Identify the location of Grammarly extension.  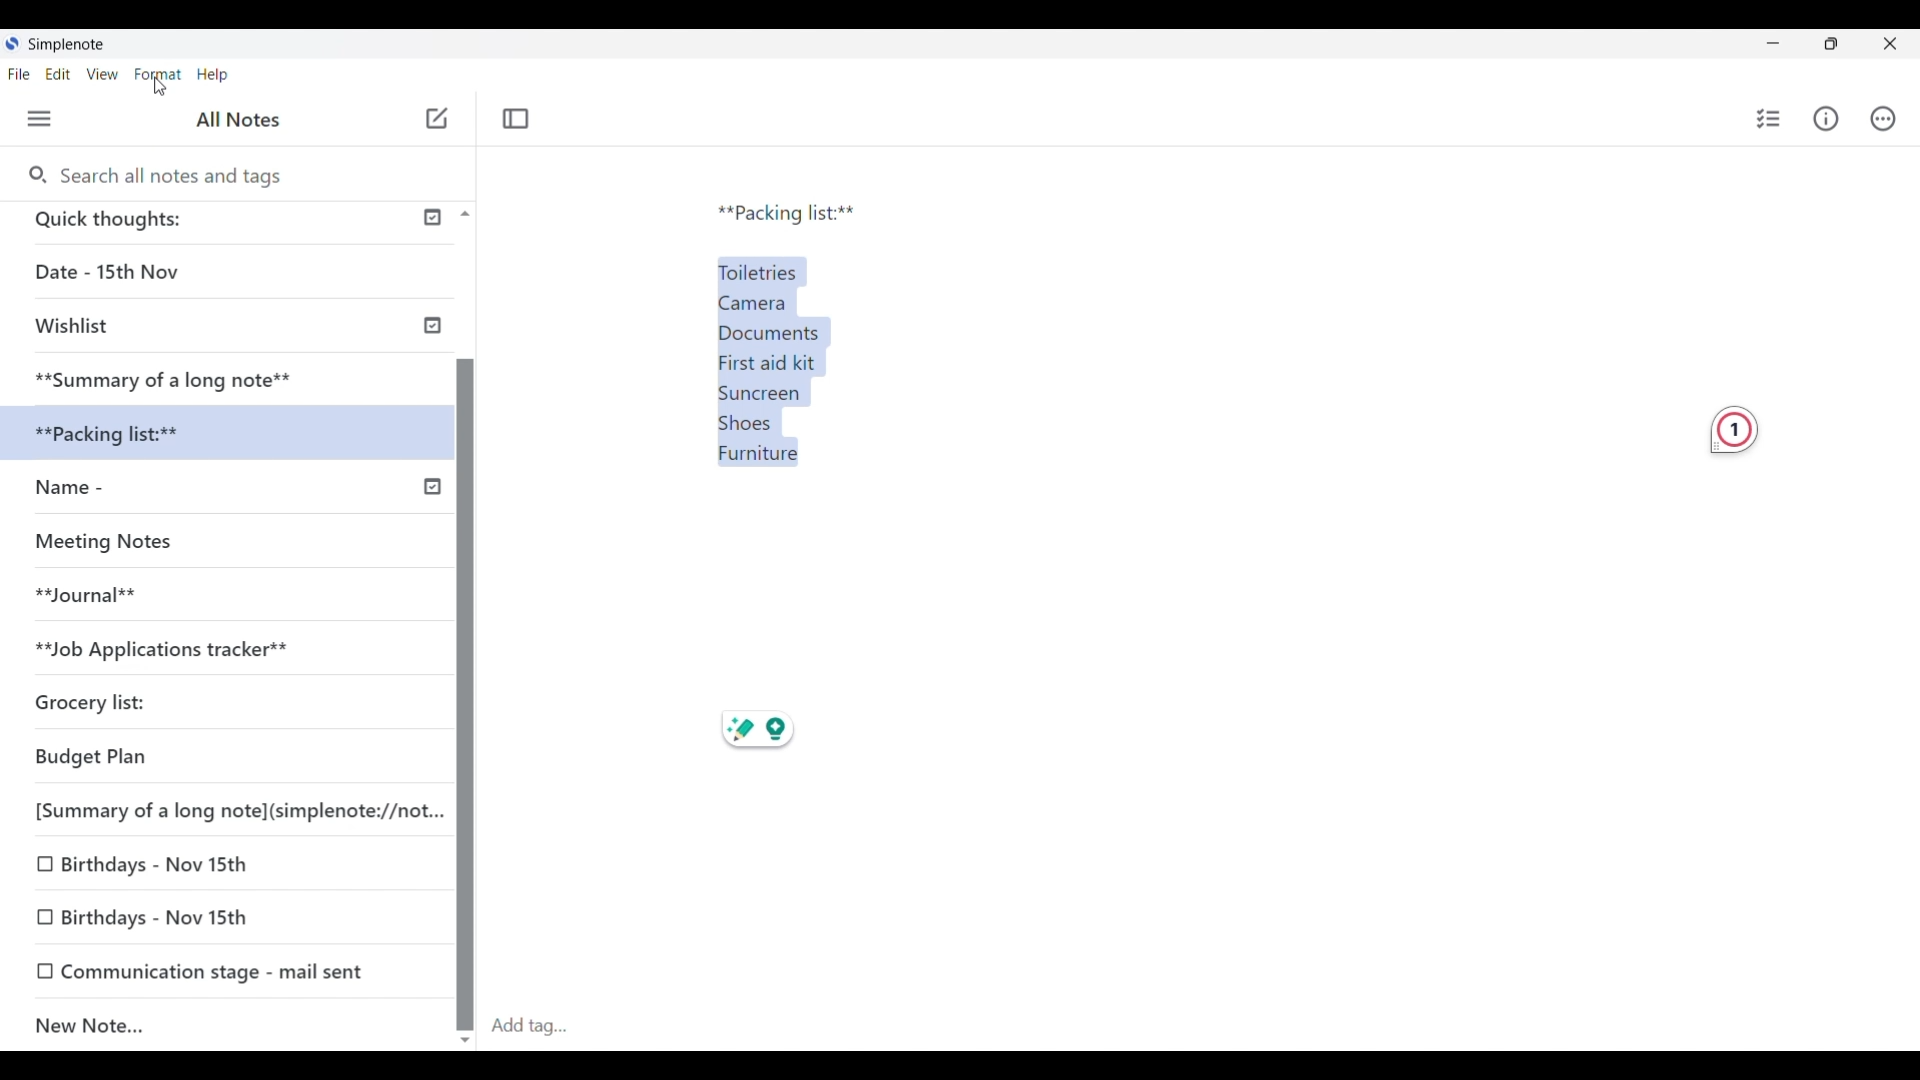
(1734, 430).